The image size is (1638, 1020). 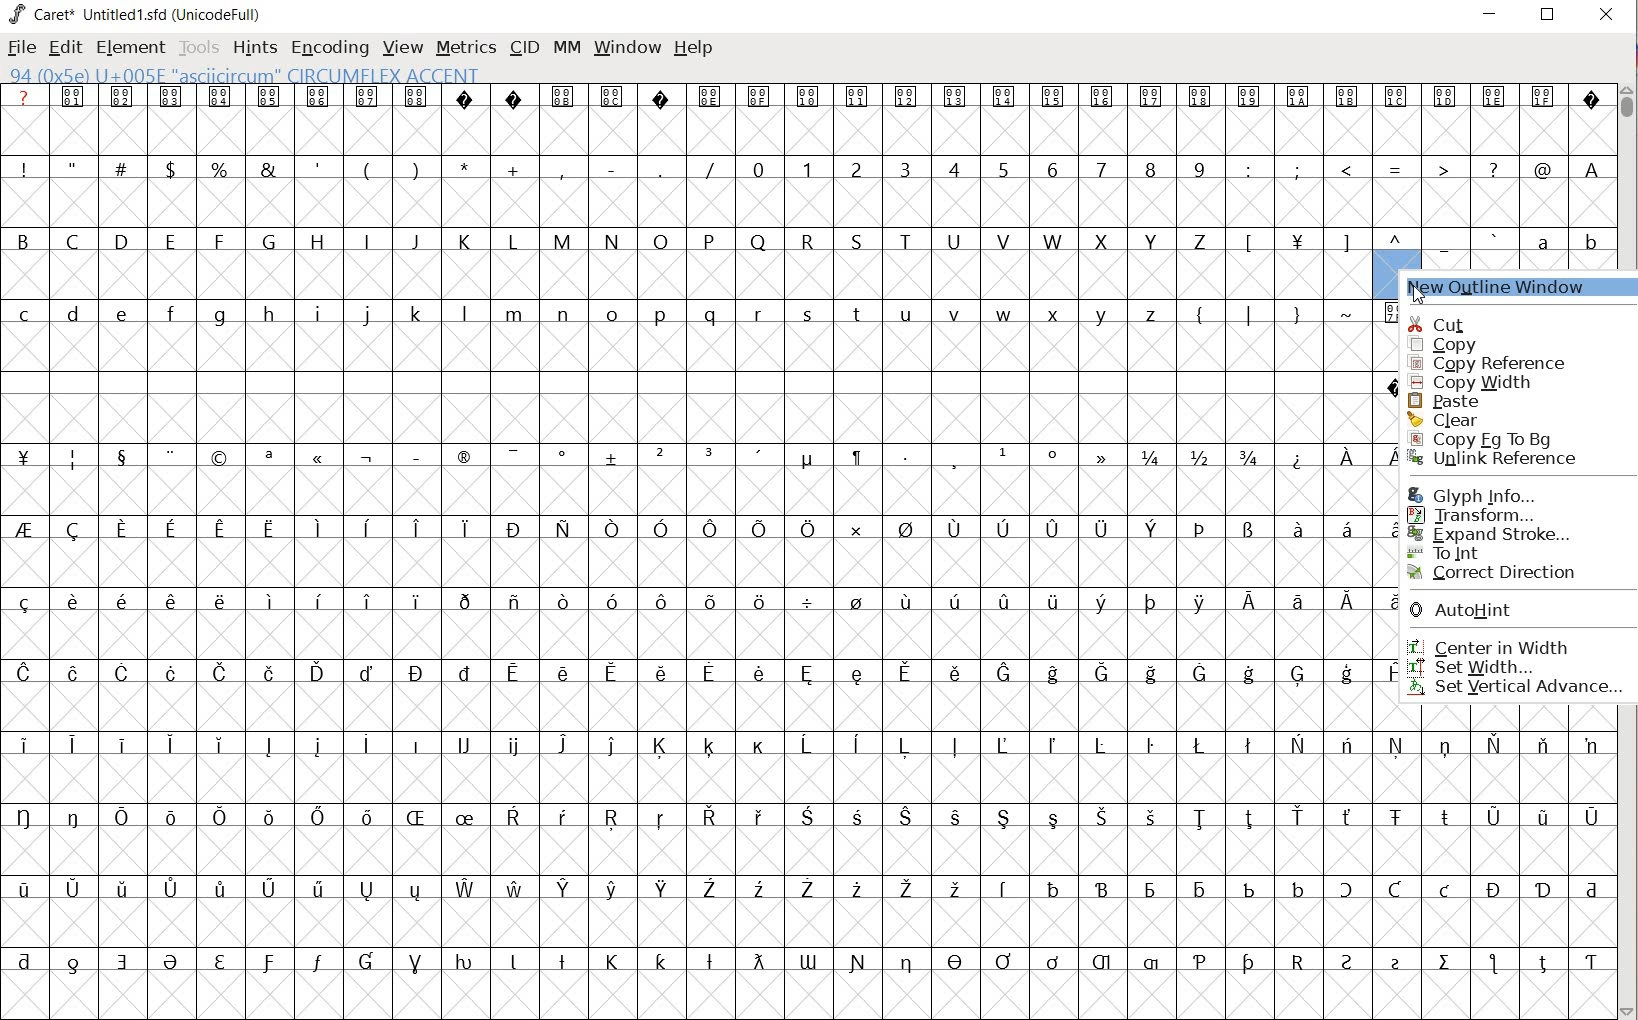 I want to click on TOOLS, so click(x=199, y=47).